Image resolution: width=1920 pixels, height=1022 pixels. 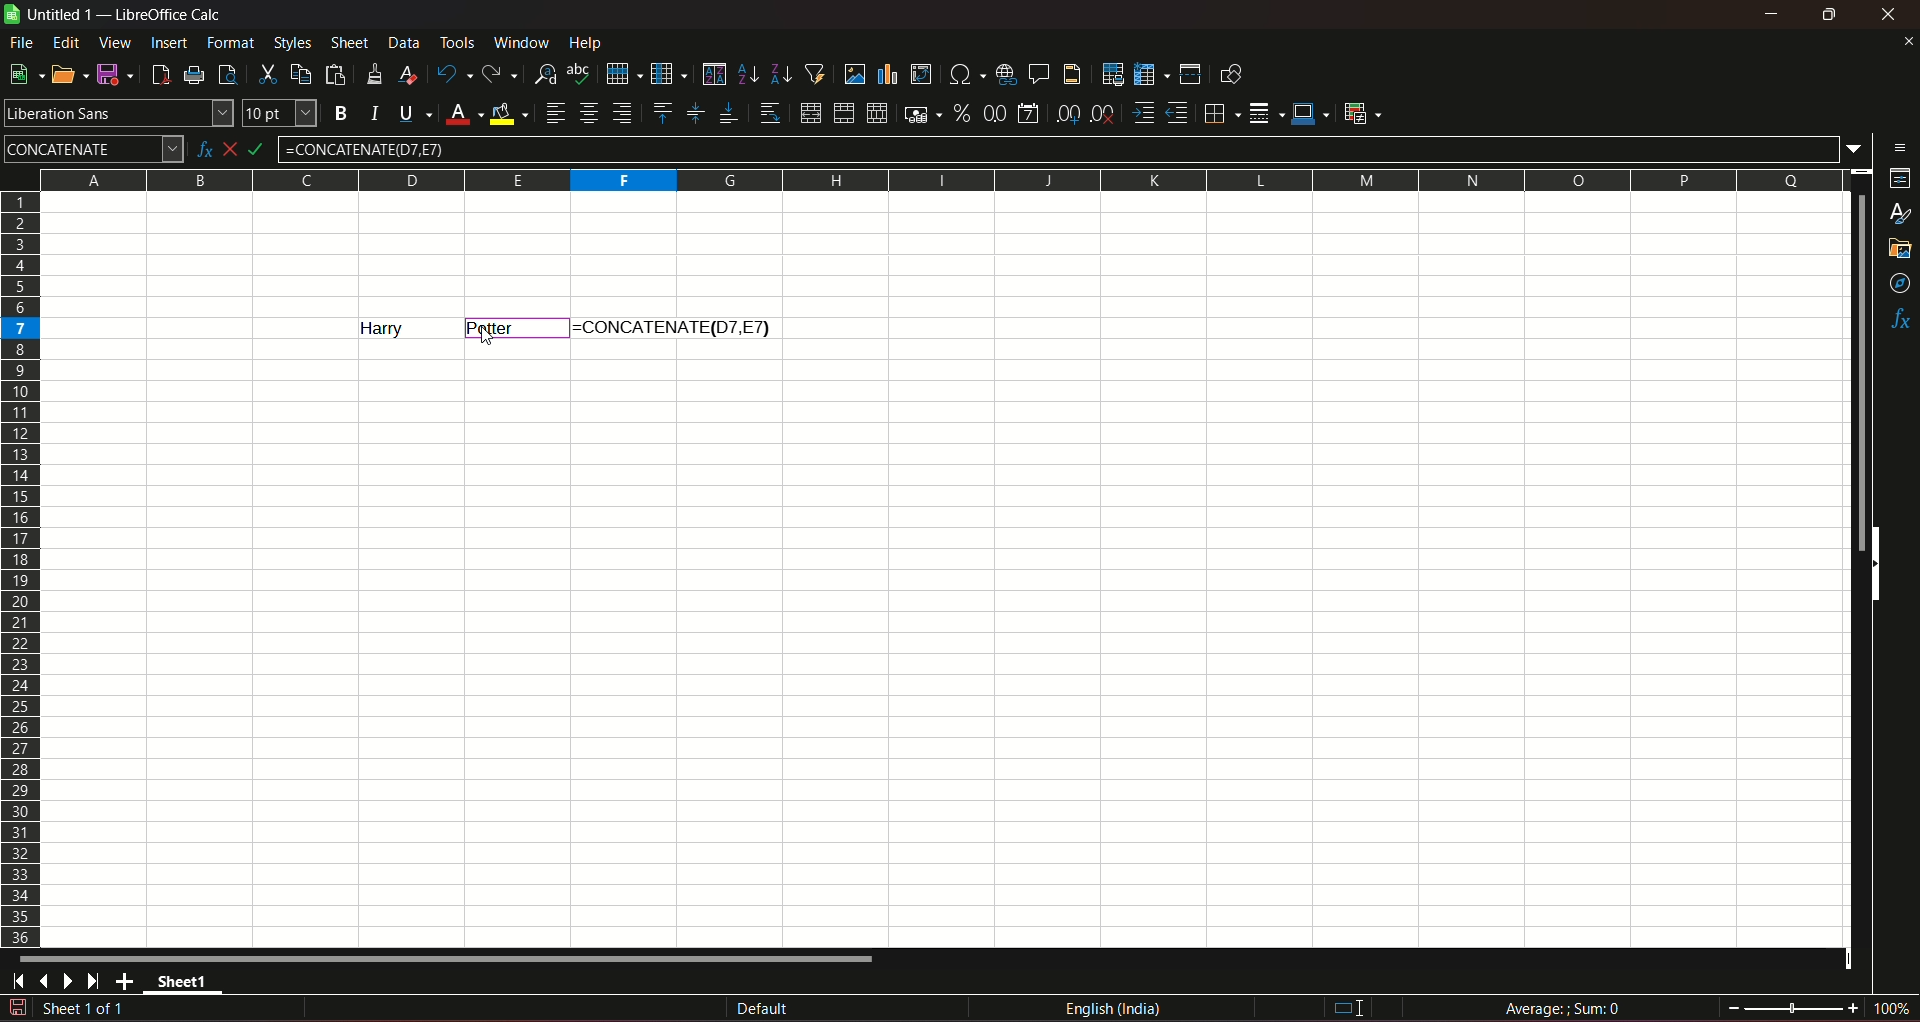 I want to click on align right, so click(x=625, y=113).